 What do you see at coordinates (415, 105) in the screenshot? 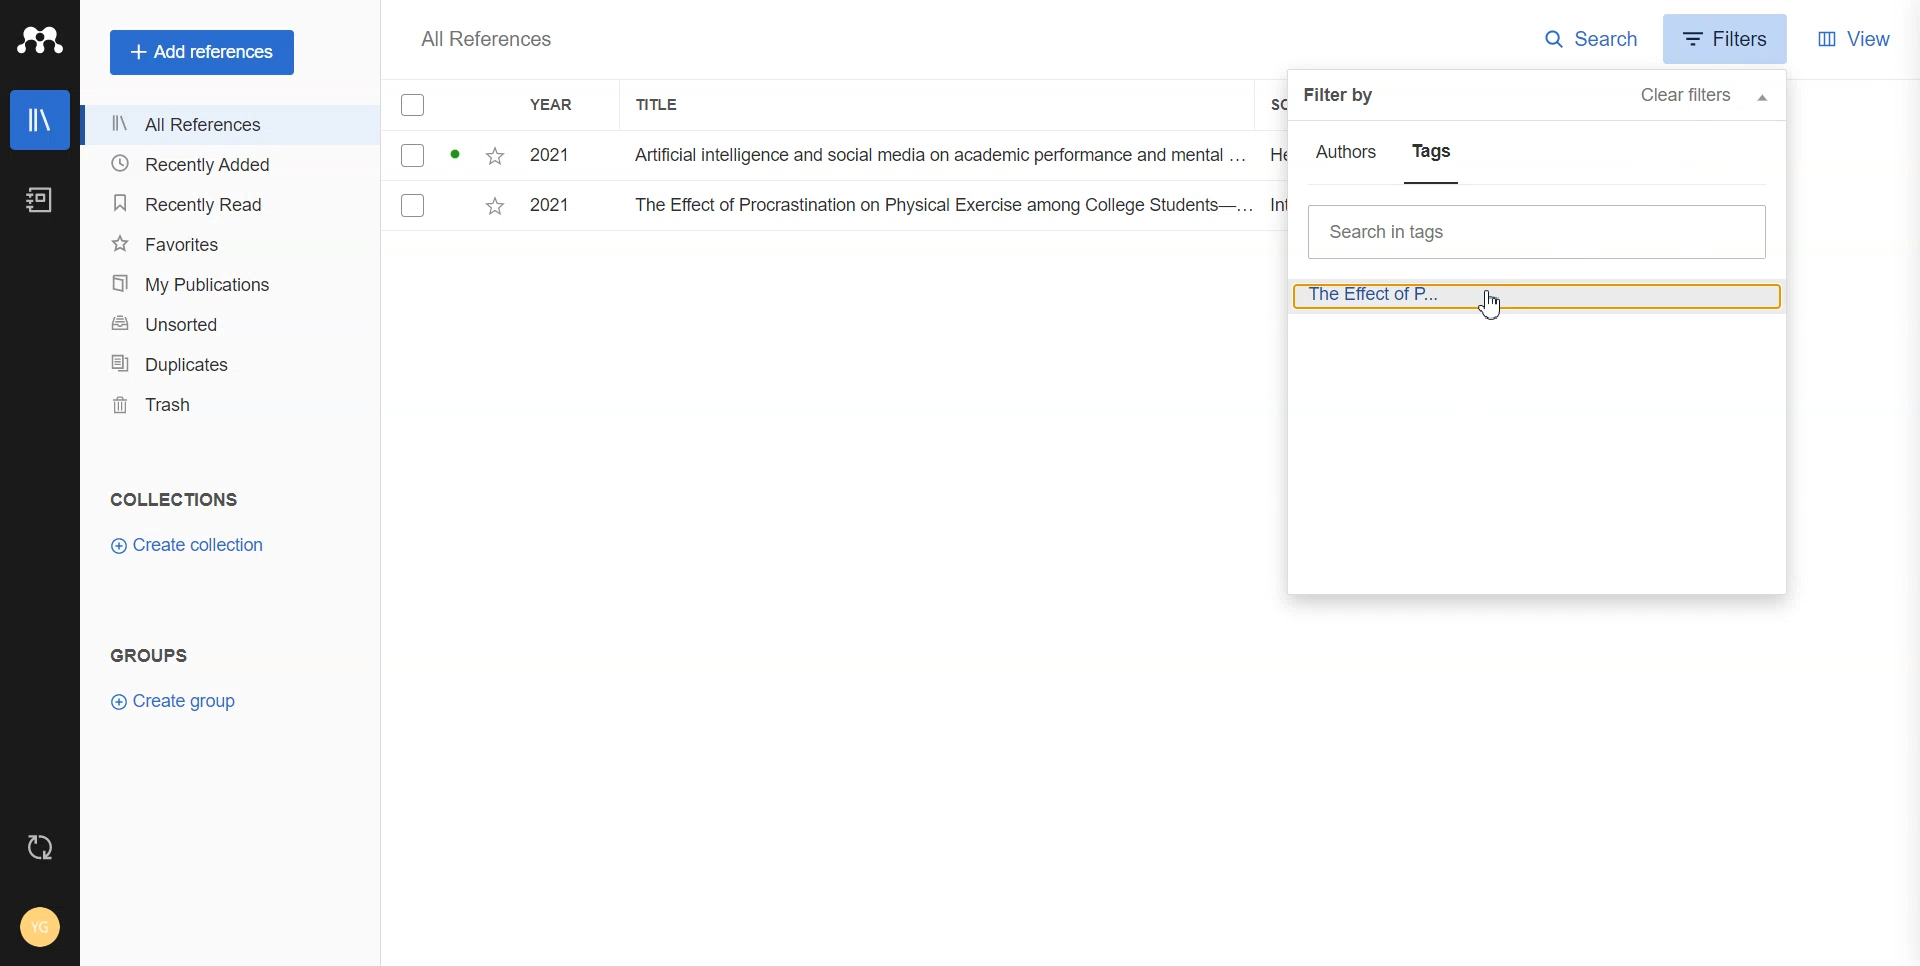
I see `Checkmarks` at bounding box center [415, 105].